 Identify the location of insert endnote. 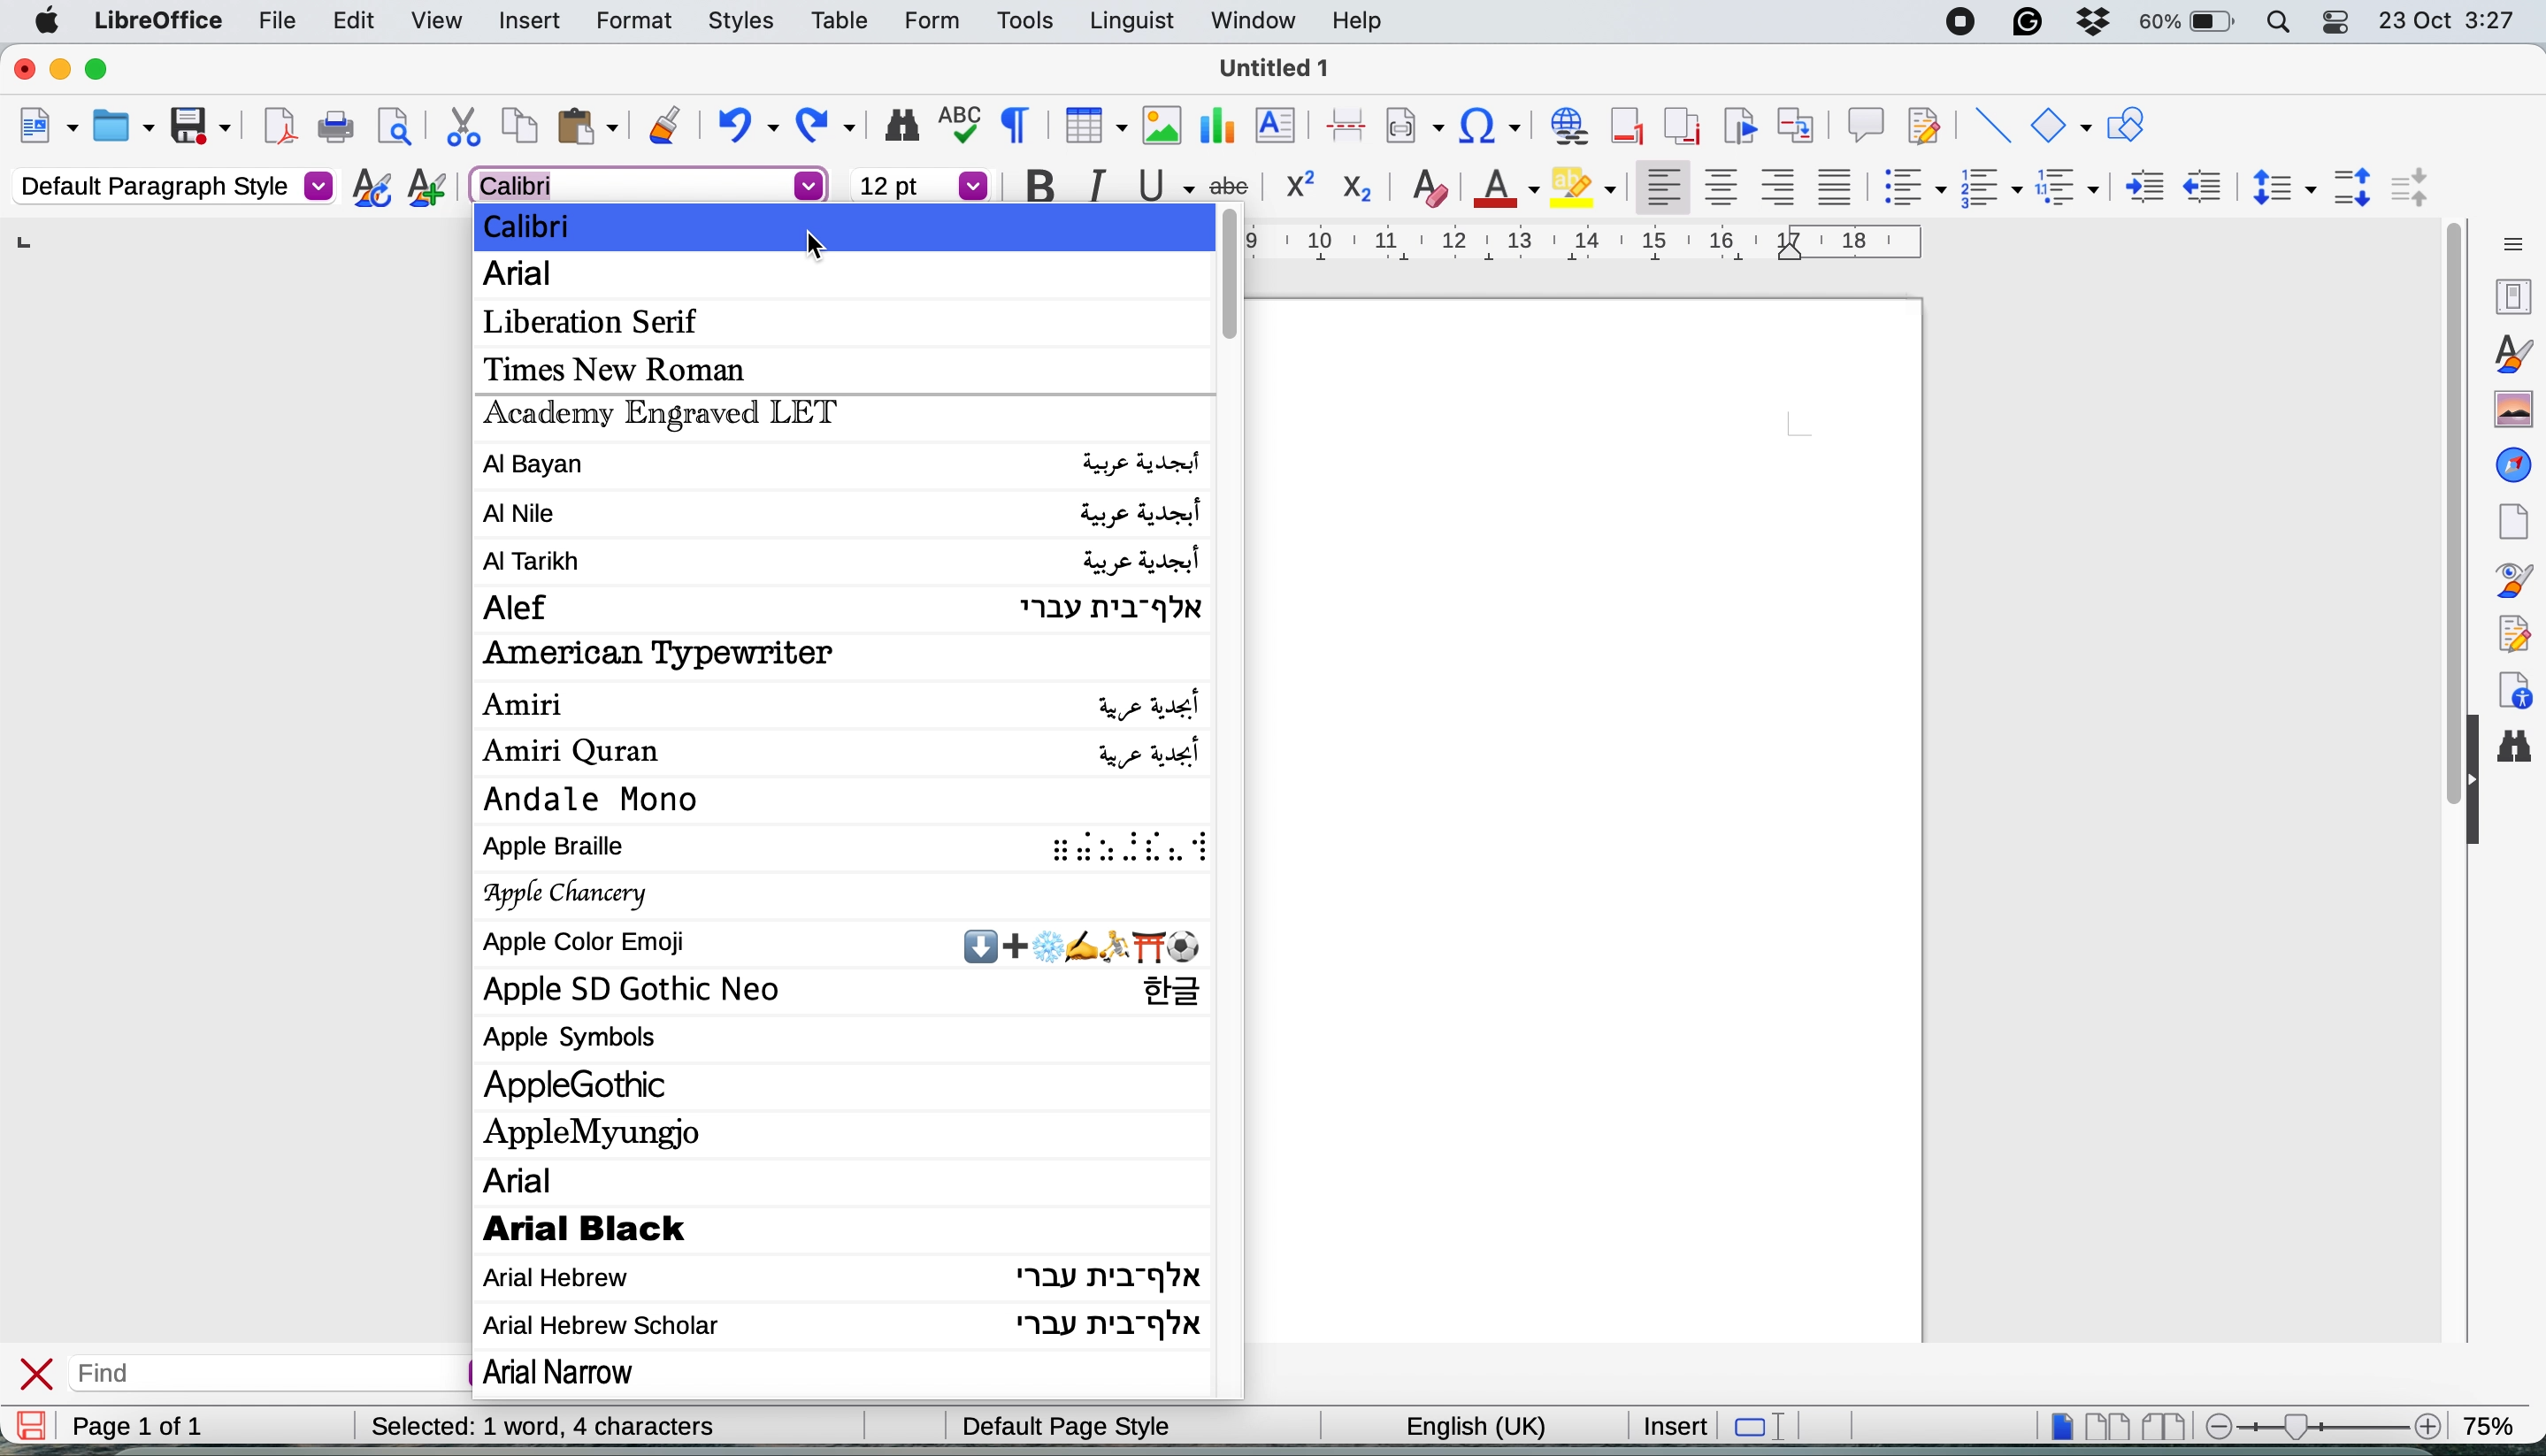
(1677, 128).